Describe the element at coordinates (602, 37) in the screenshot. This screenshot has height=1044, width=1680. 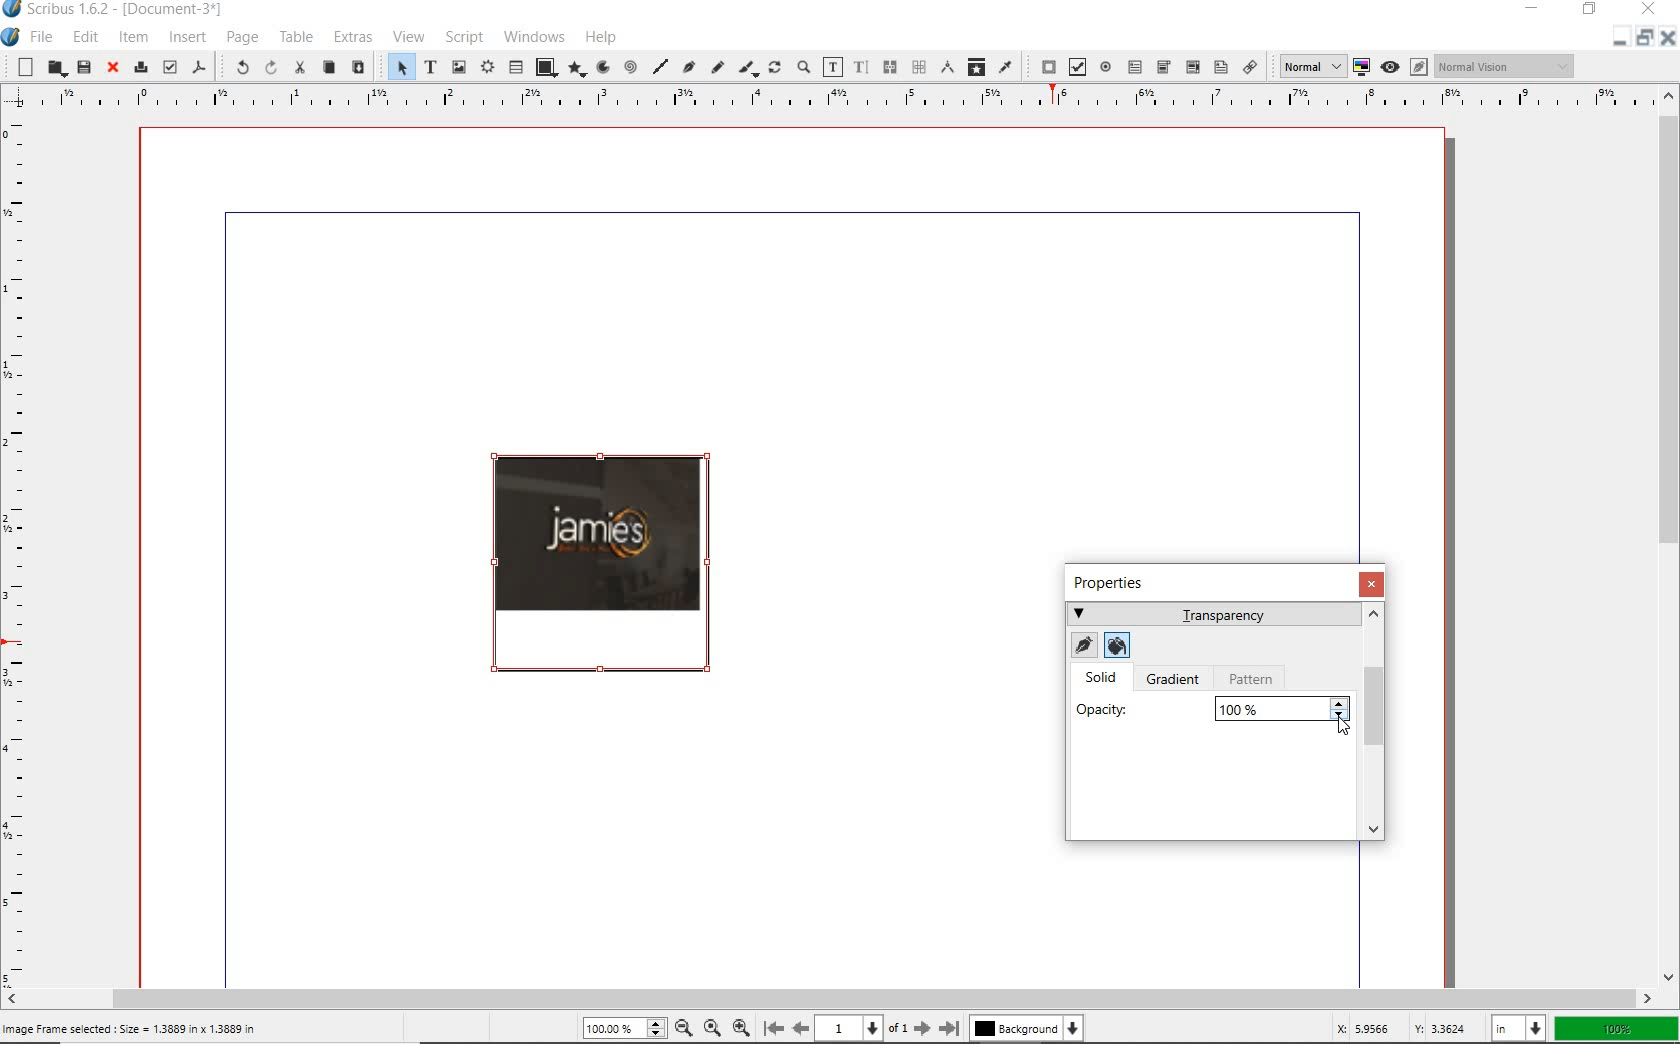
I see `HELP` at that location.